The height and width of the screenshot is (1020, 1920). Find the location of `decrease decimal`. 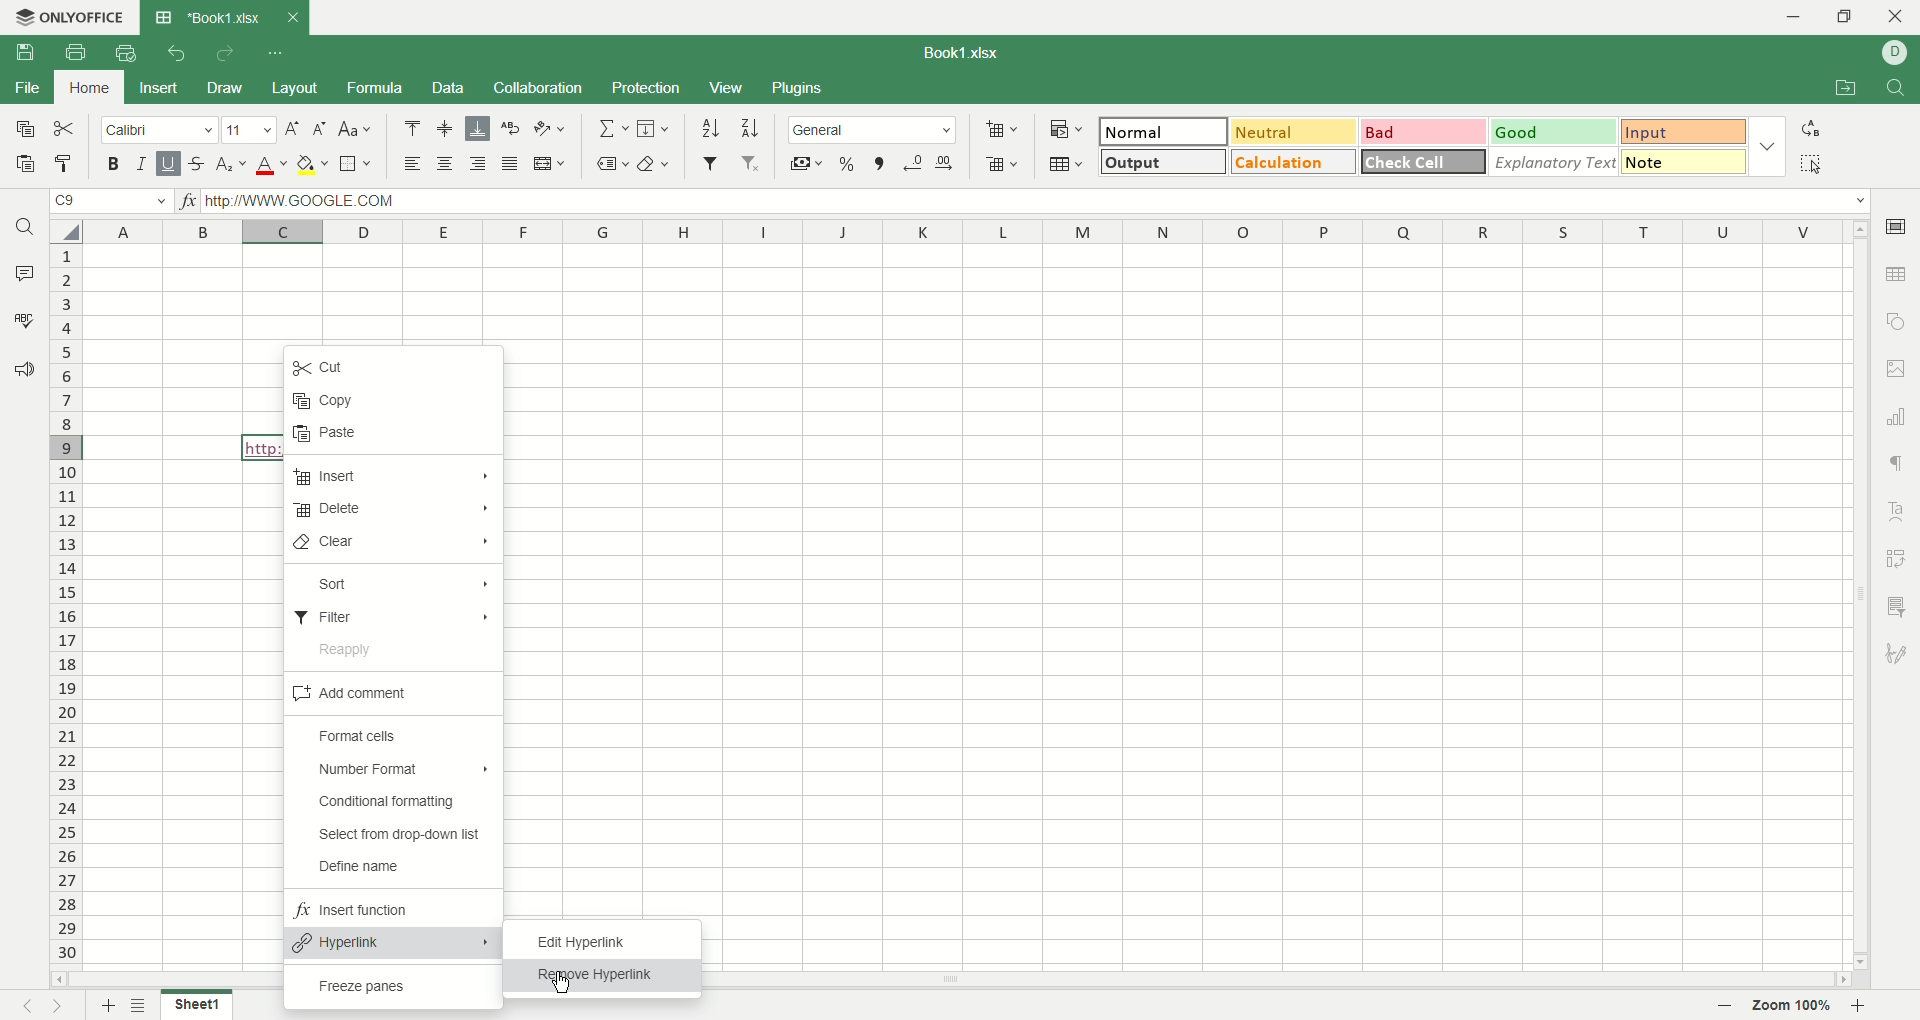

decrease decimal is located at coordinates (913, 163).